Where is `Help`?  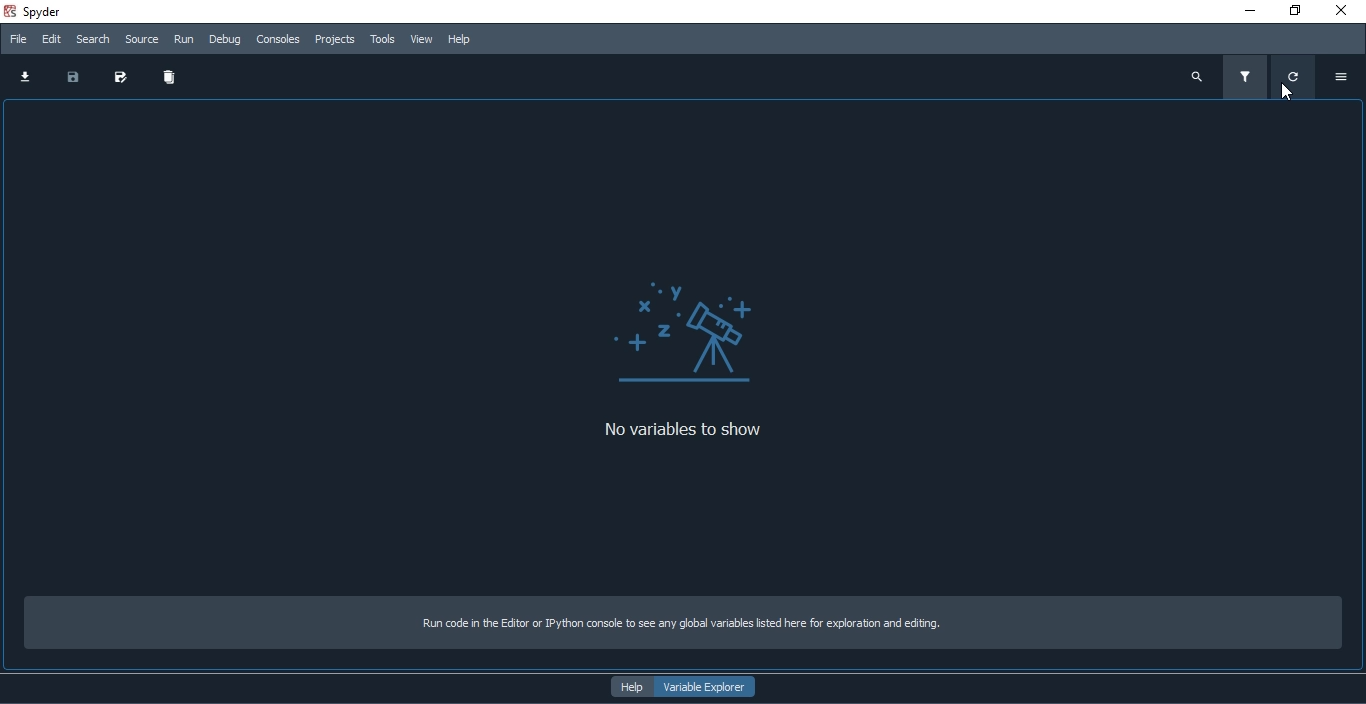
Help is located at coordinates (459, 40).